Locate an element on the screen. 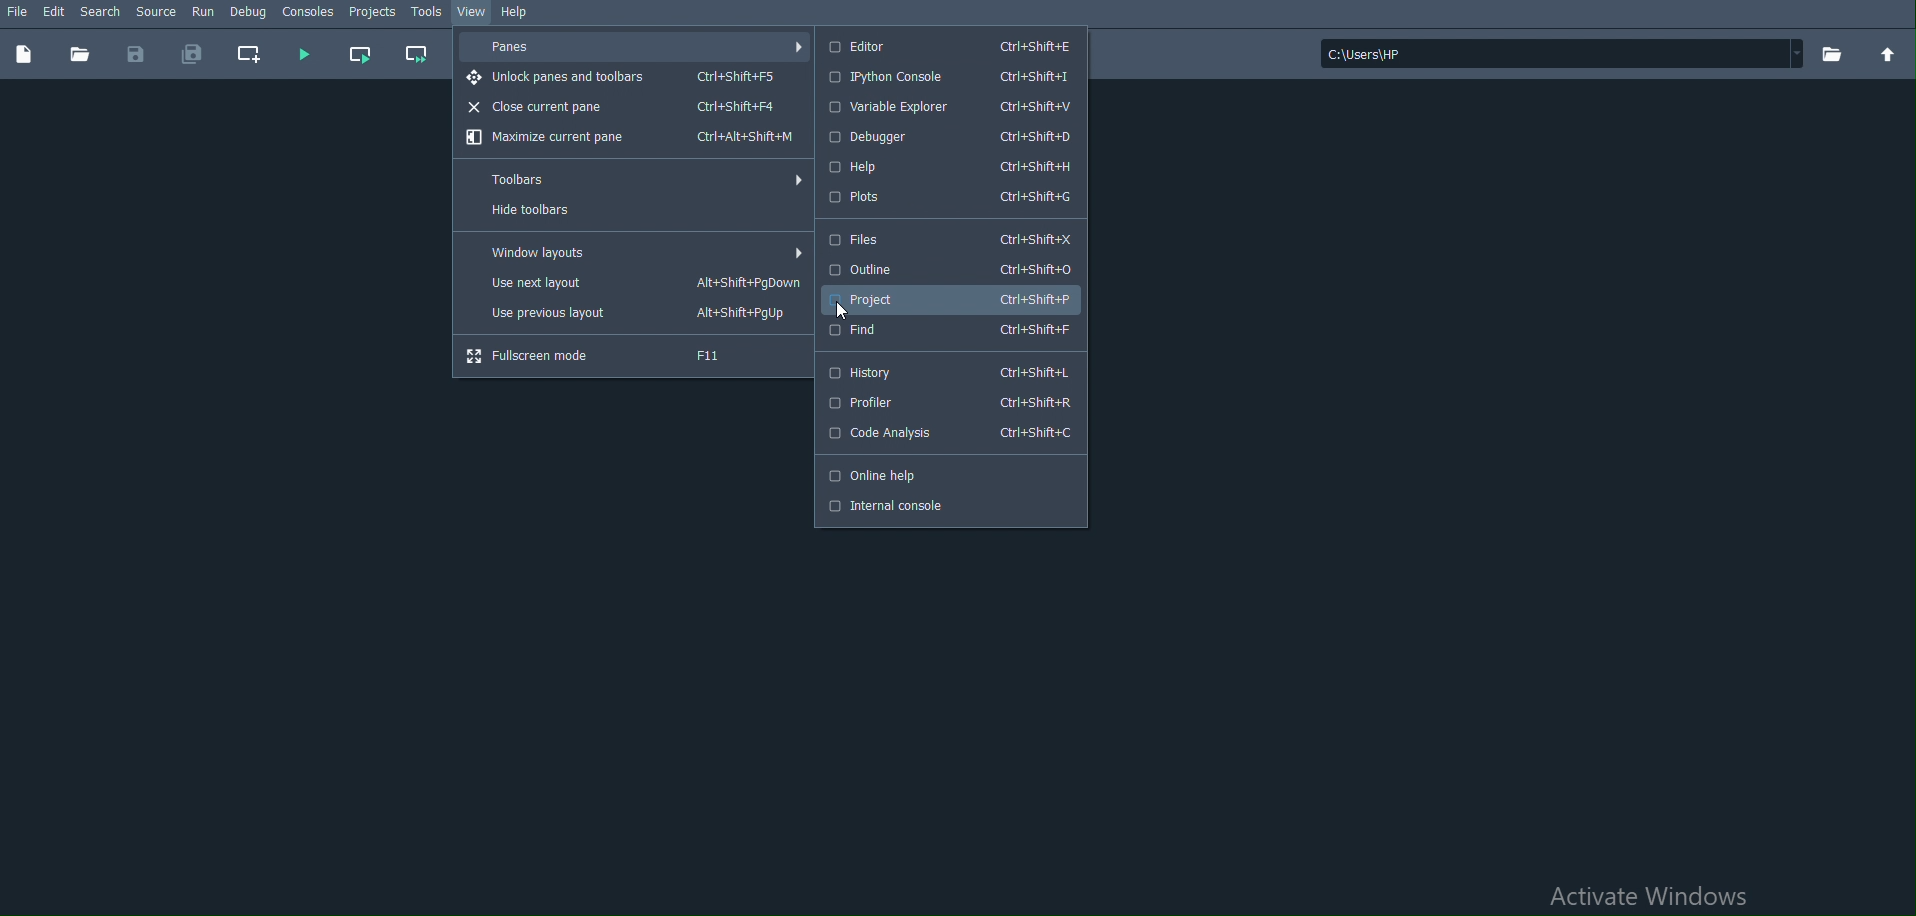 The height and width of the screenshot is (916, 1916). Cursor is located at coordinates (843, 311).